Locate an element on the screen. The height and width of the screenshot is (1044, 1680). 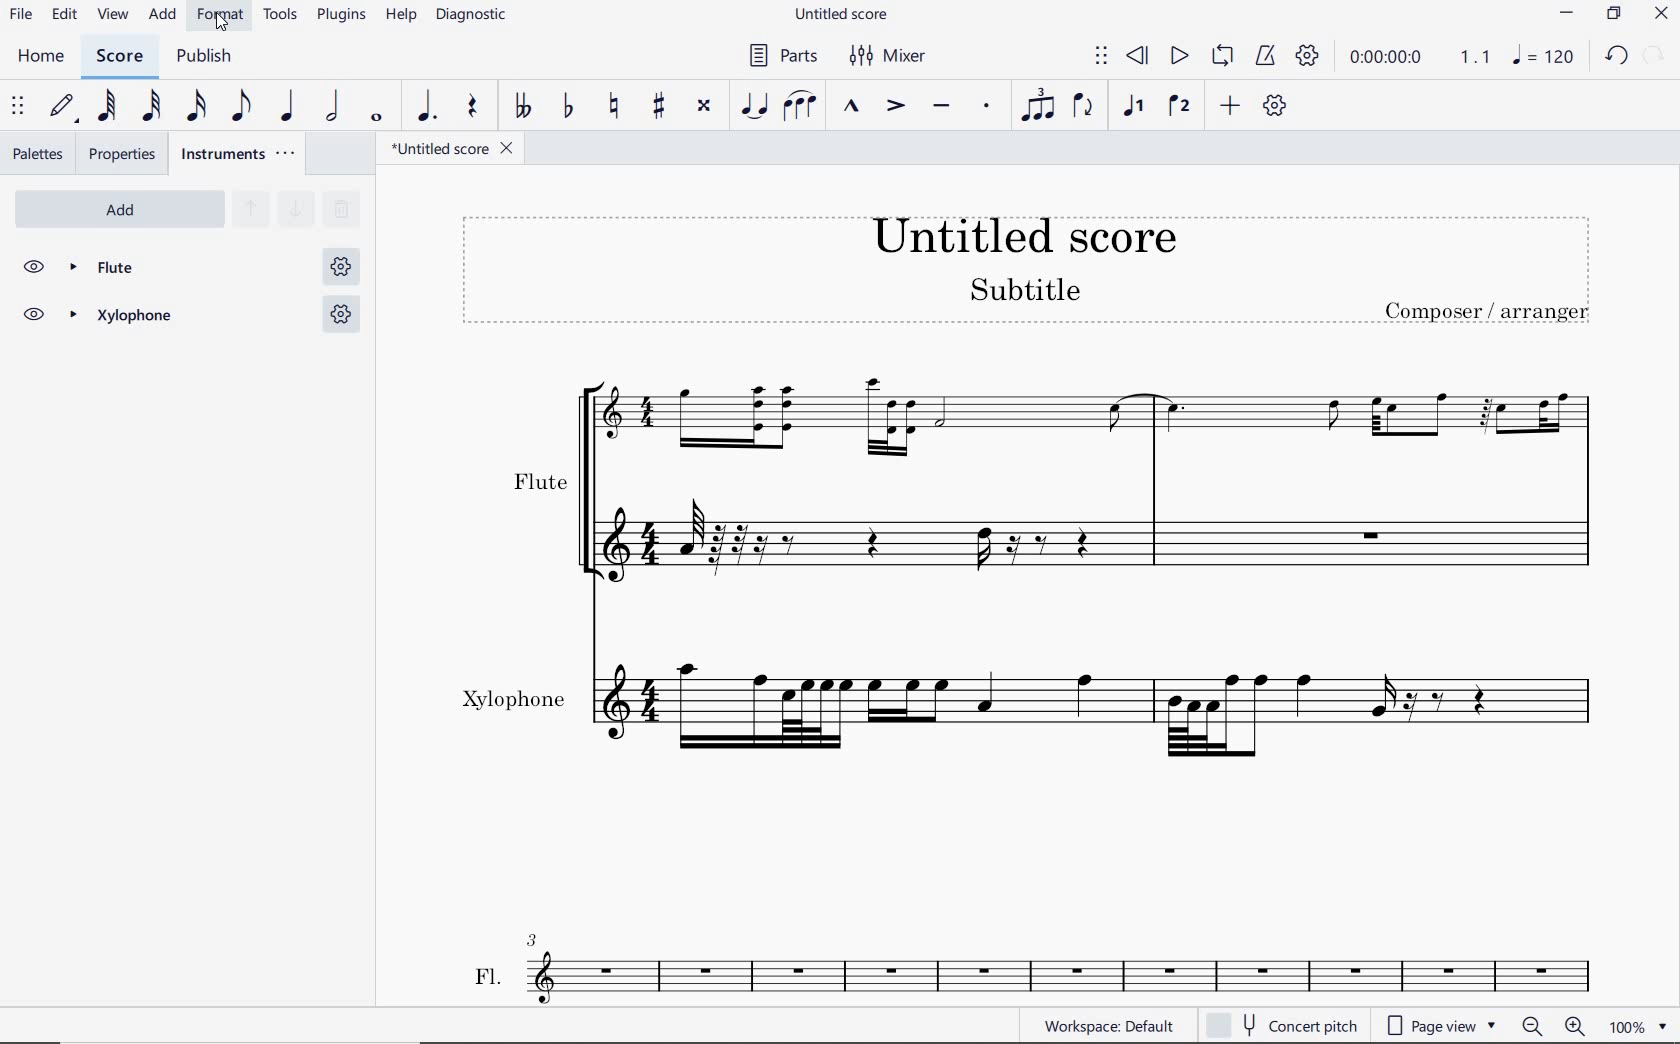
ACCENT is located at coordinates (893, 104).